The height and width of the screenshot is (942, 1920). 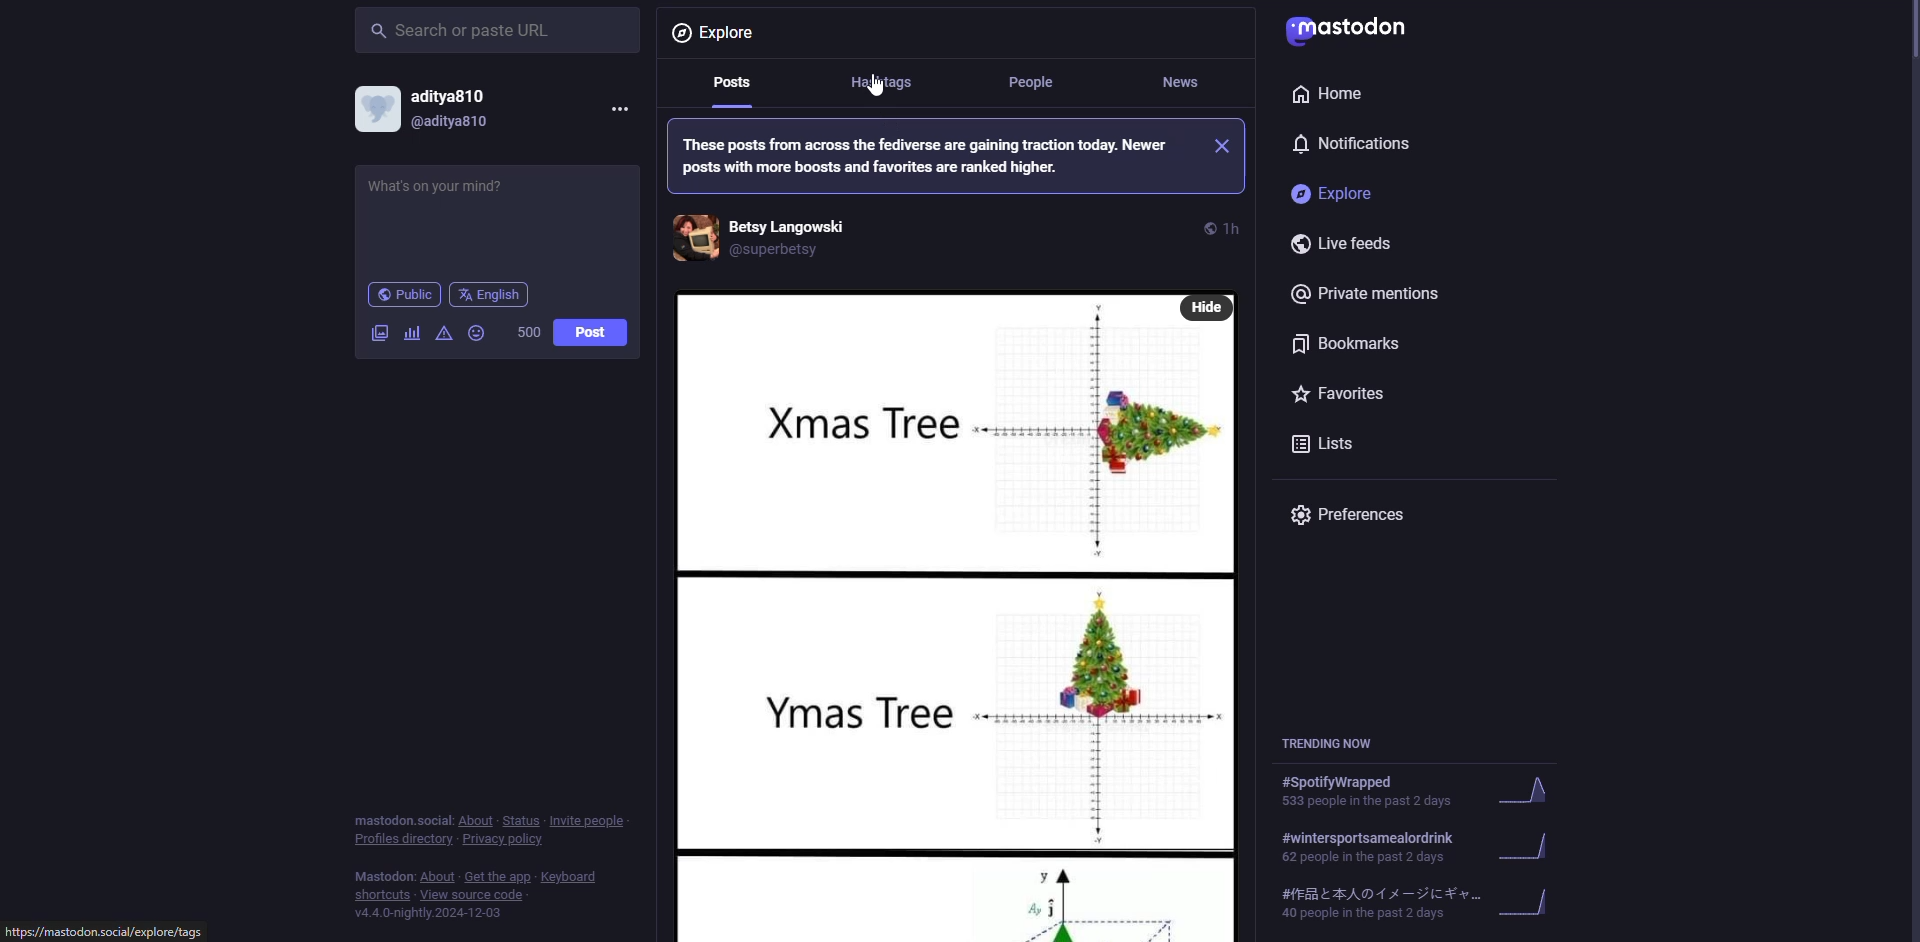 I want to click on website, so click(x=102, y=929).